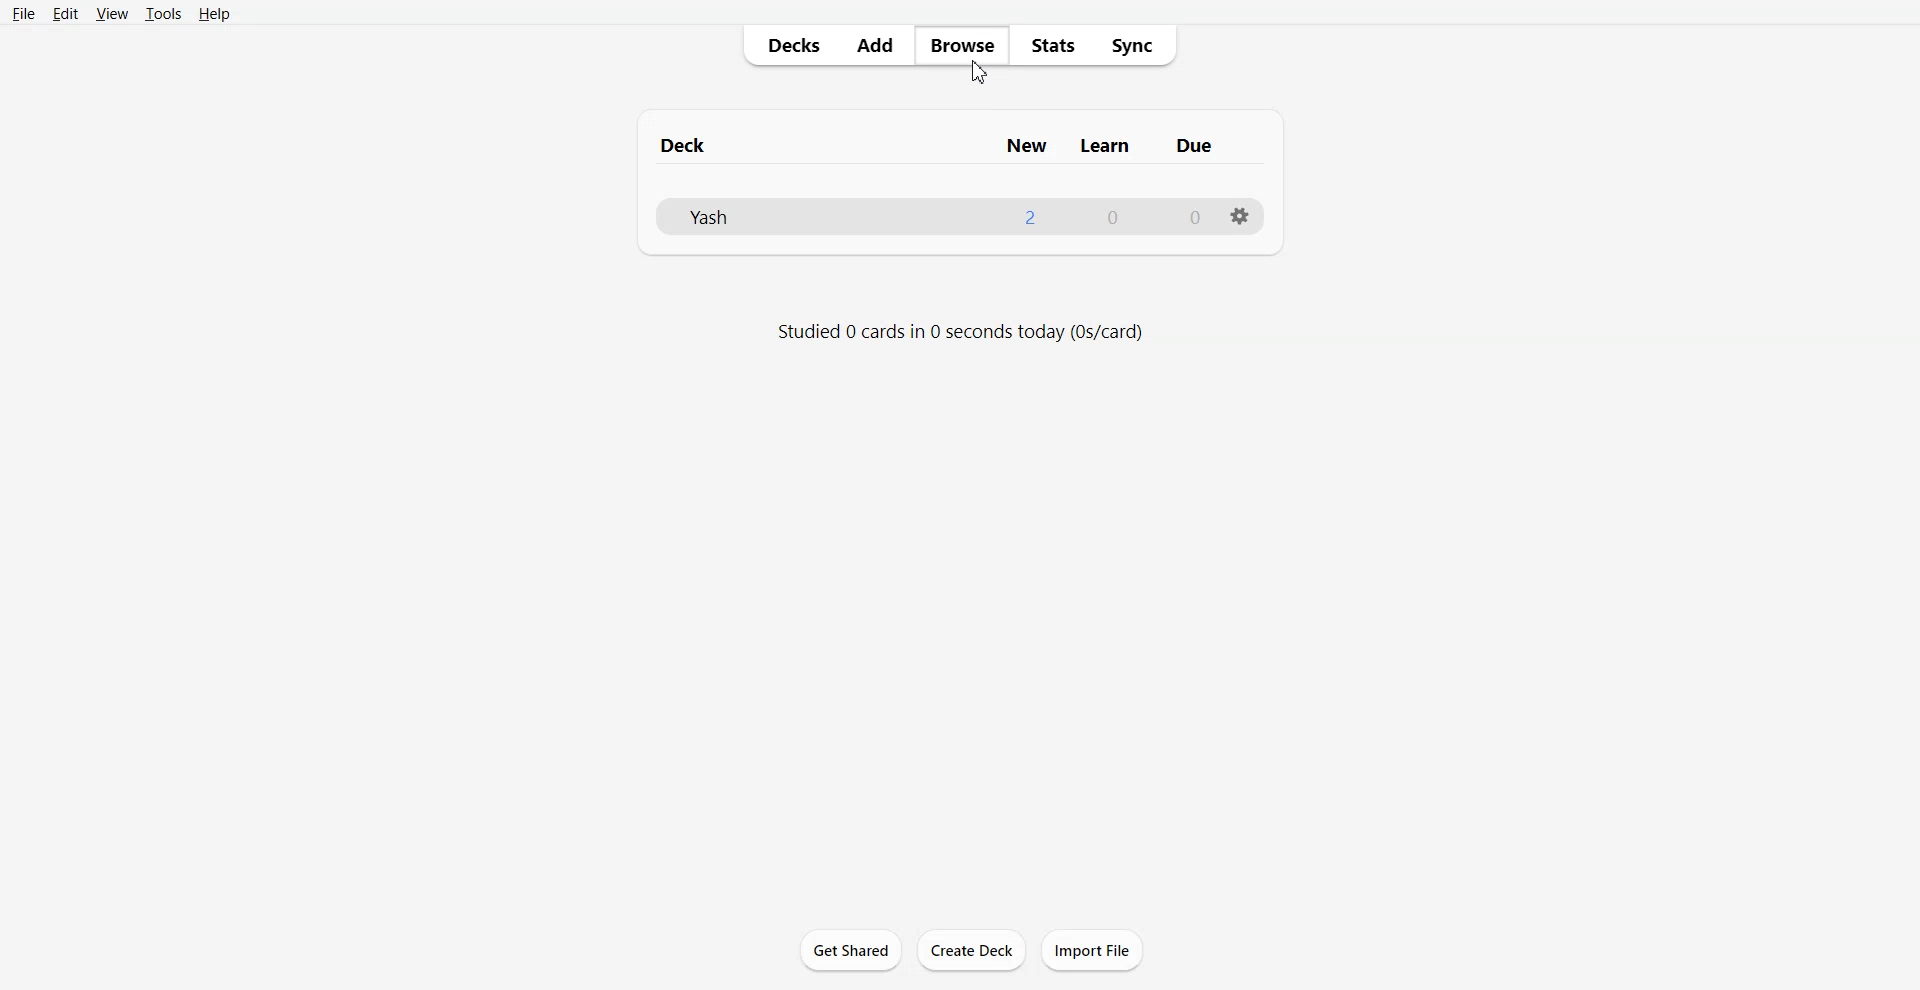  Describe the element at coordinates (788, 47) in the screenshot. I see `Decks` at that location.